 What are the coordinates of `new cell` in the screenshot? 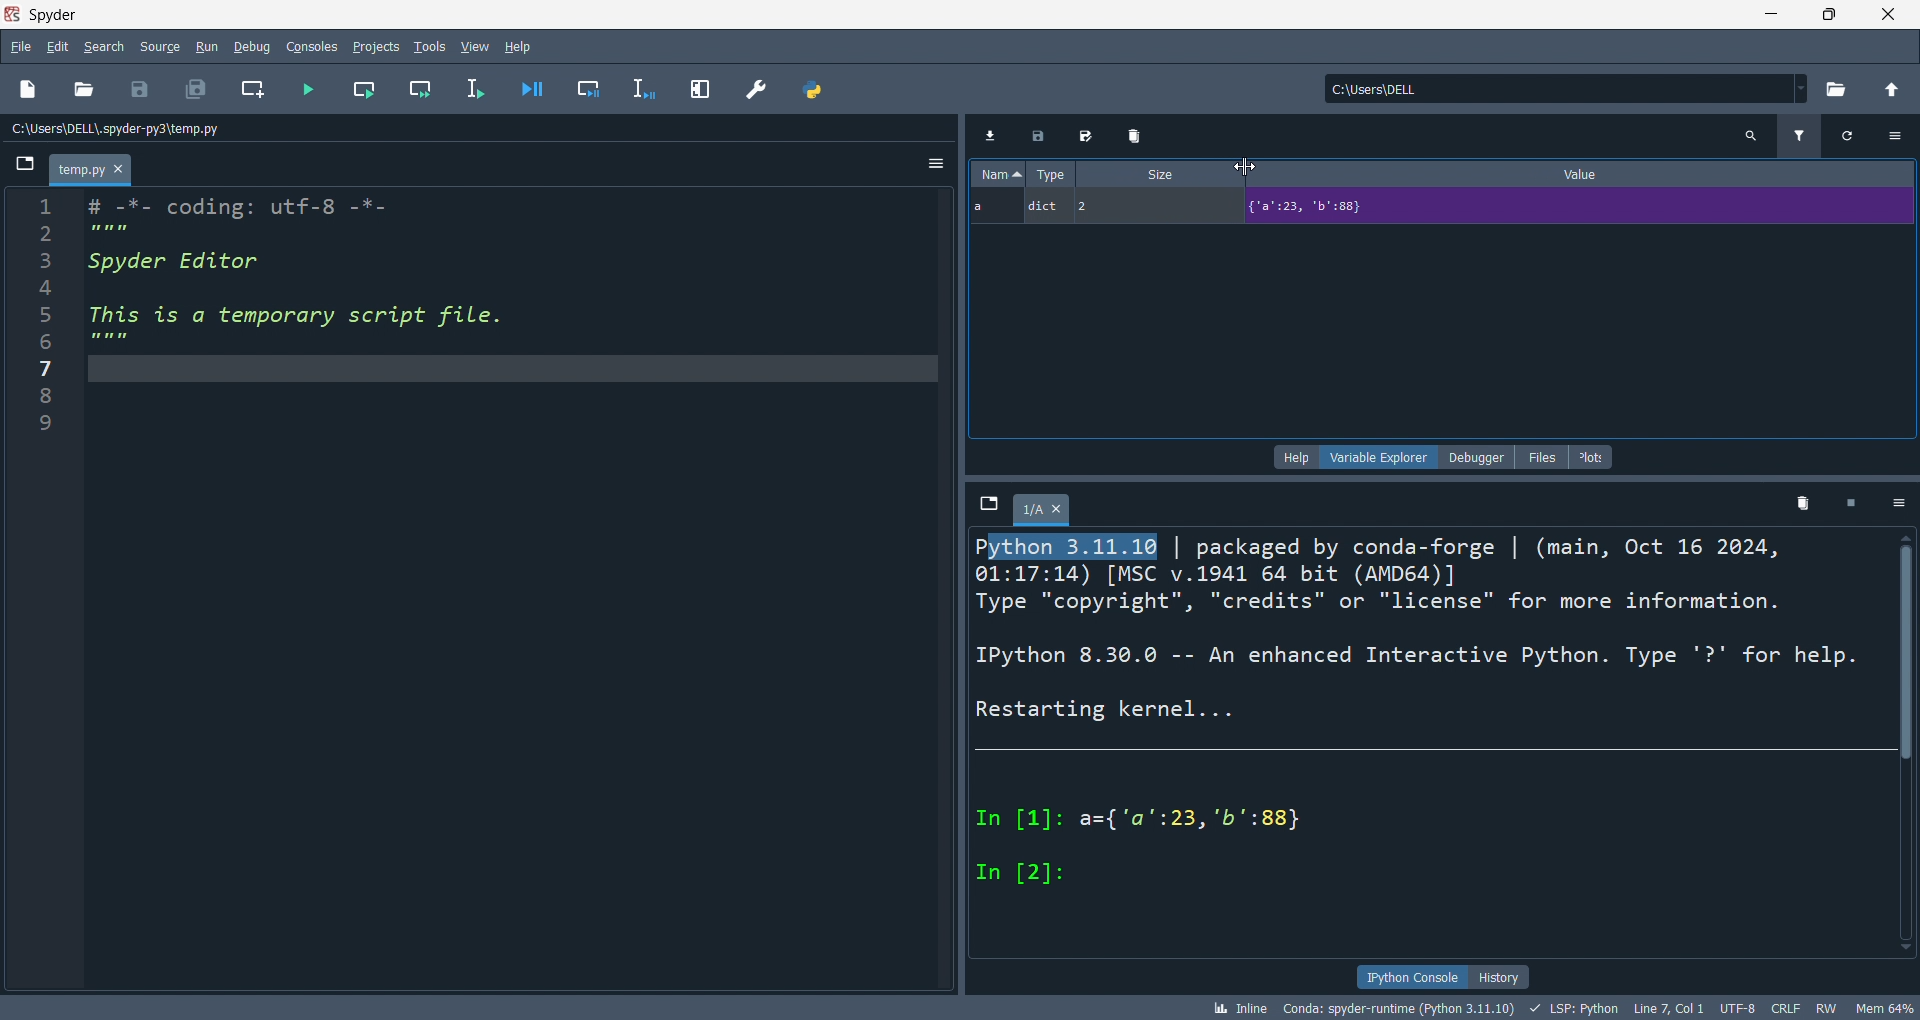 It's located at (249, 88).